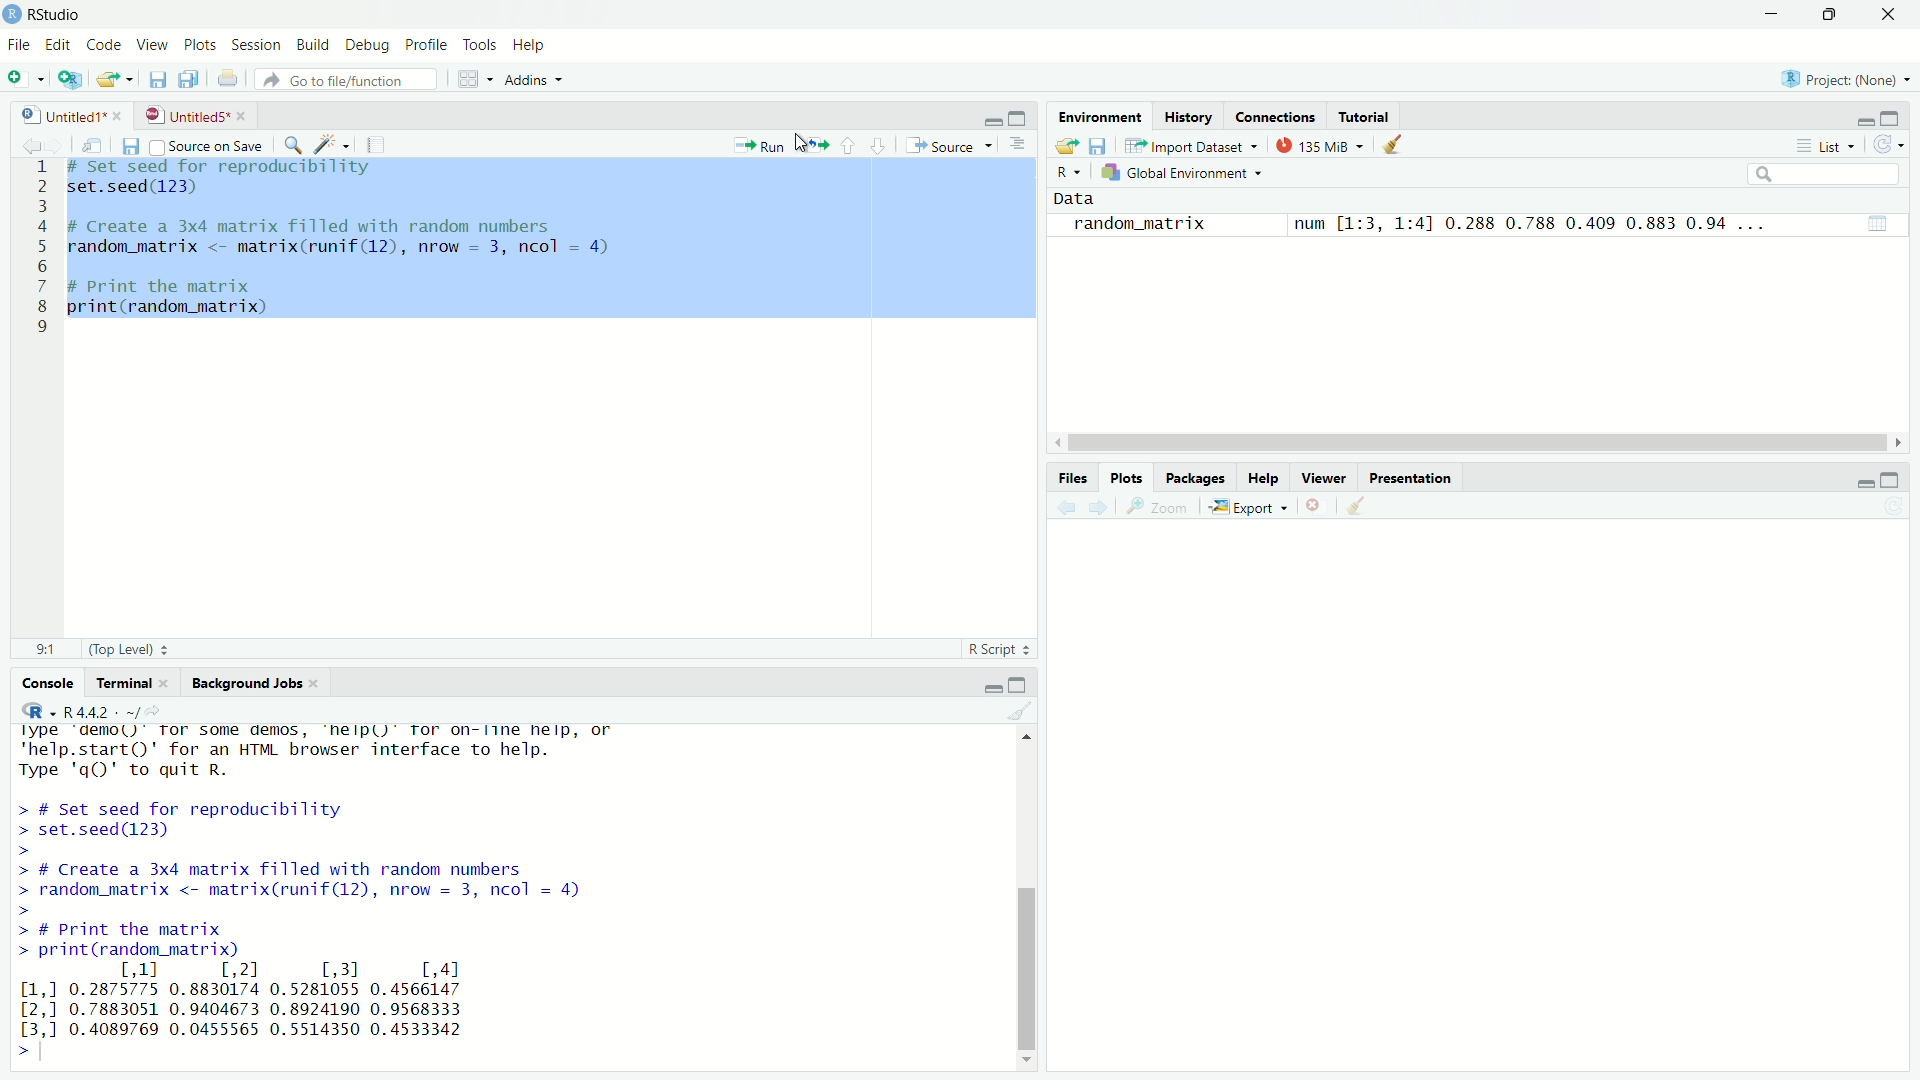  Describe the element at coordinates (1193, 116) in the screenshot. I see `History` at that location.